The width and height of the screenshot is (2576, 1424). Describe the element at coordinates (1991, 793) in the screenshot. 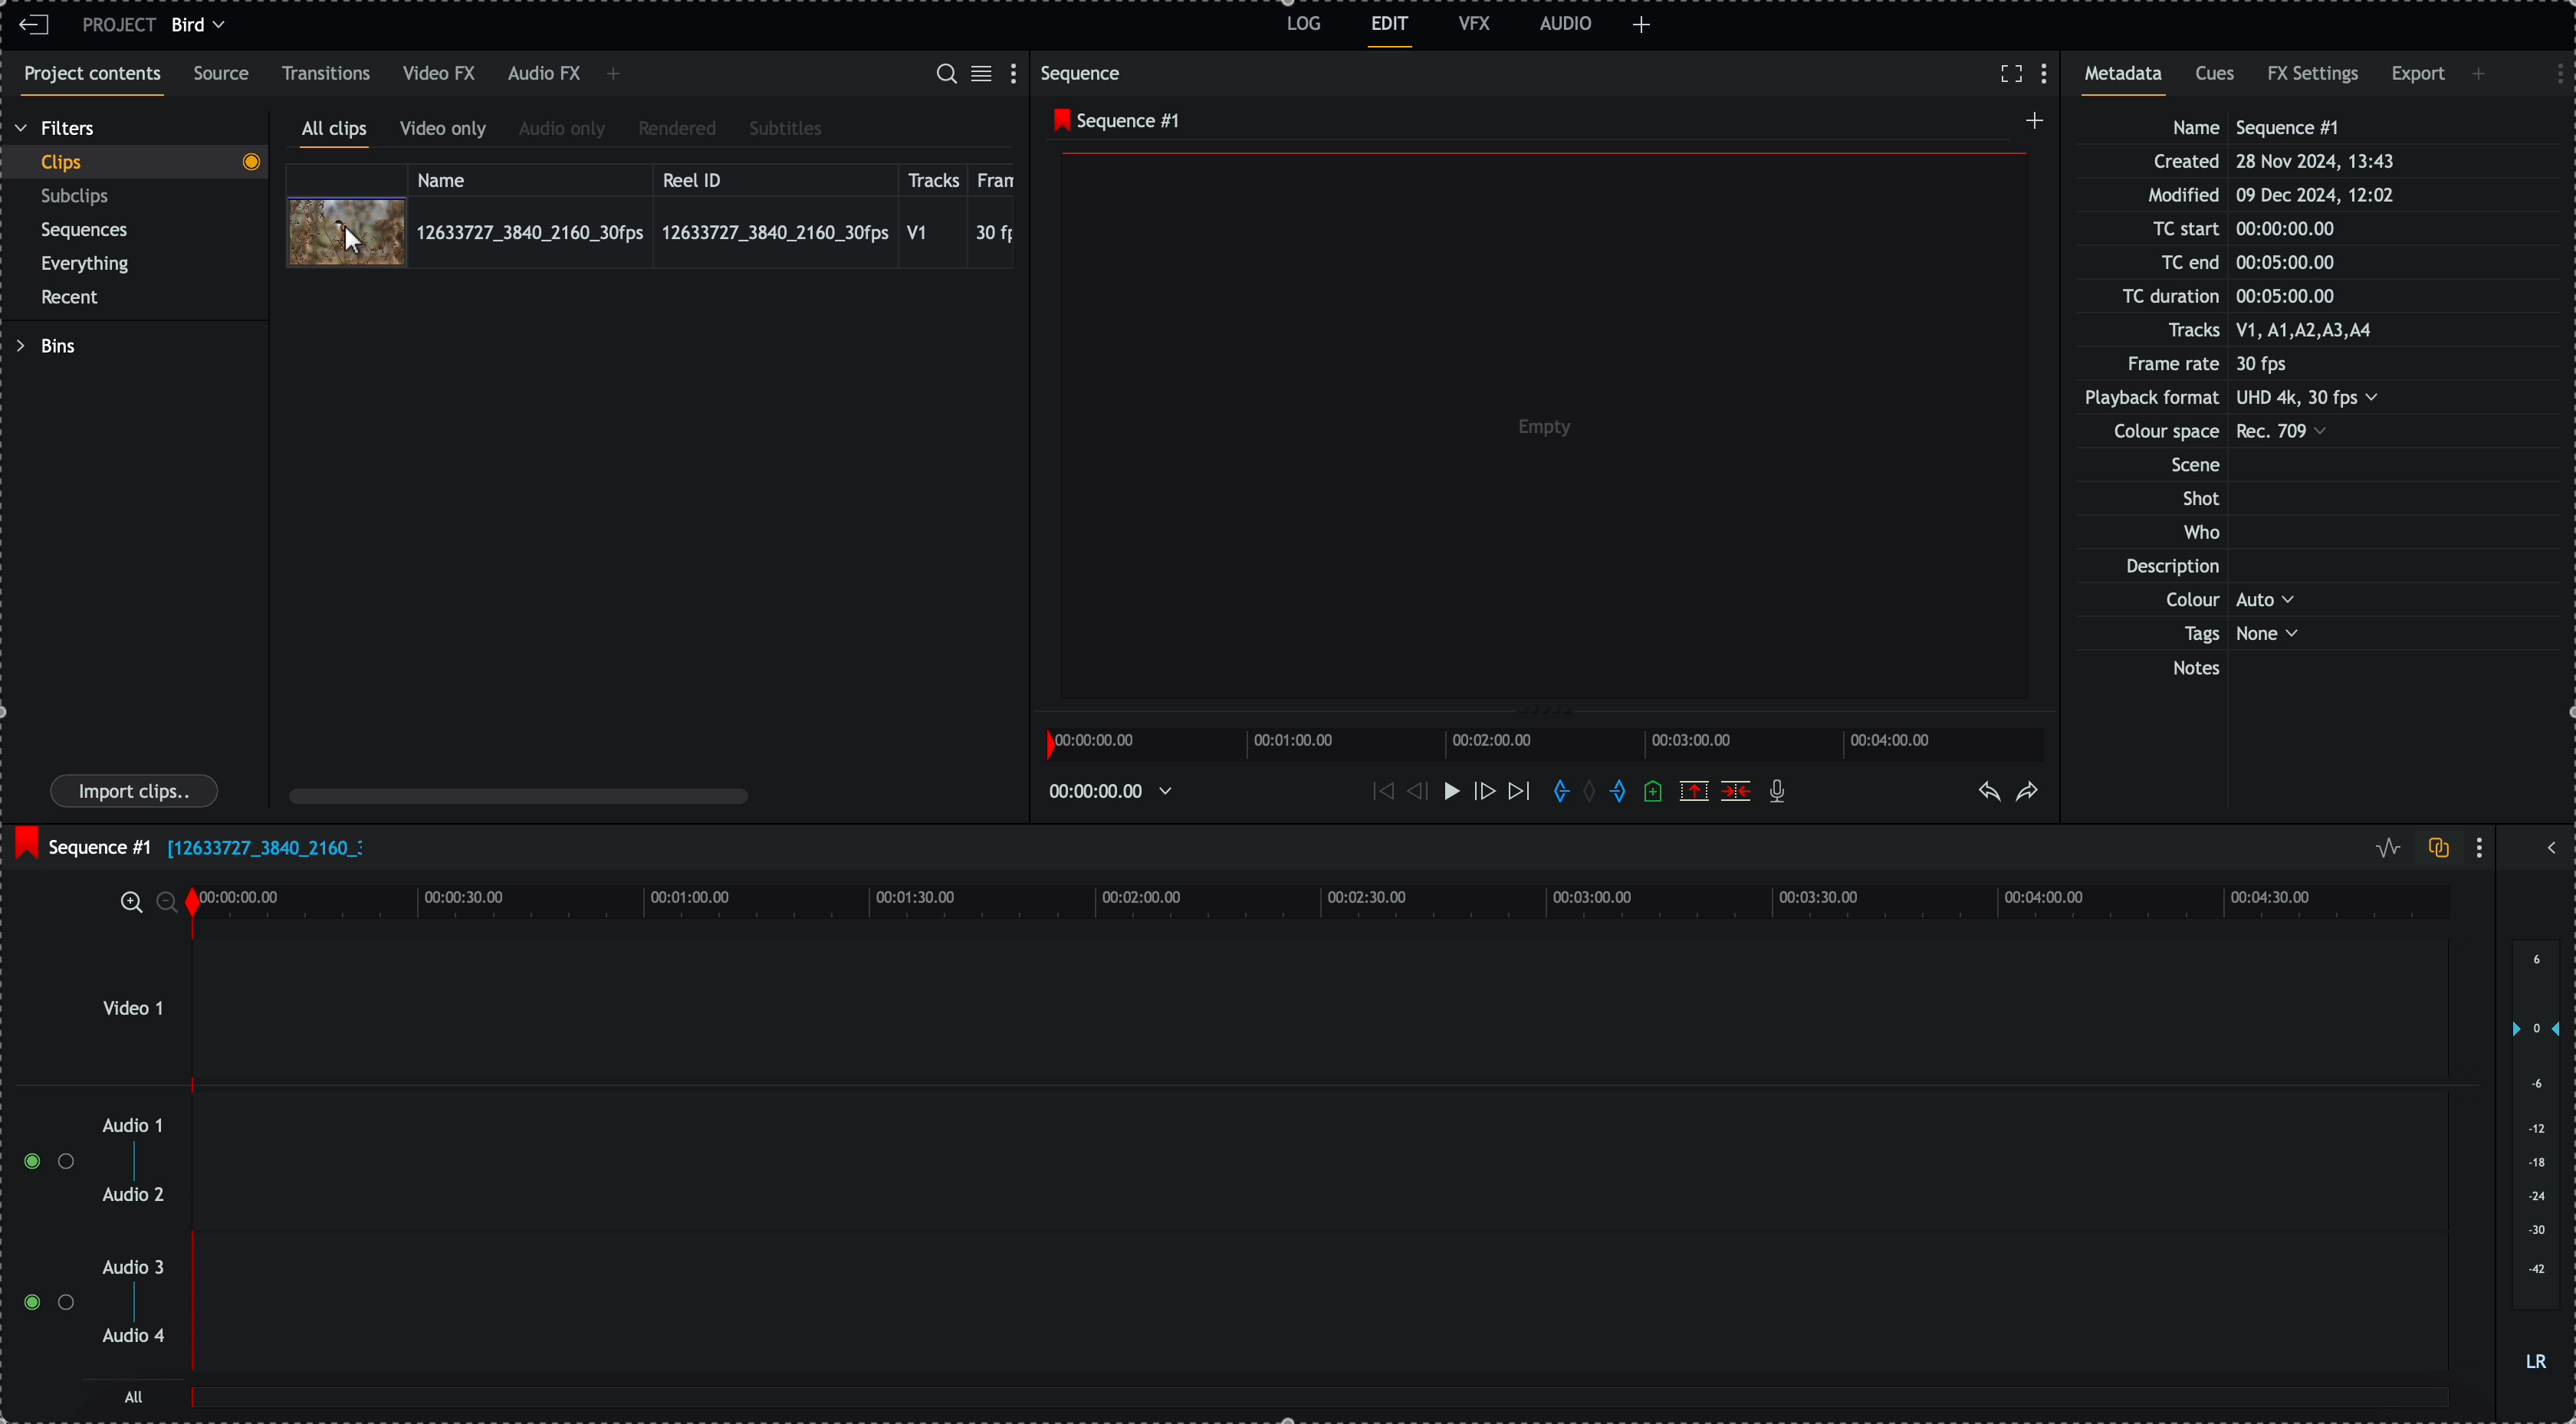

I see `undo` at that location.